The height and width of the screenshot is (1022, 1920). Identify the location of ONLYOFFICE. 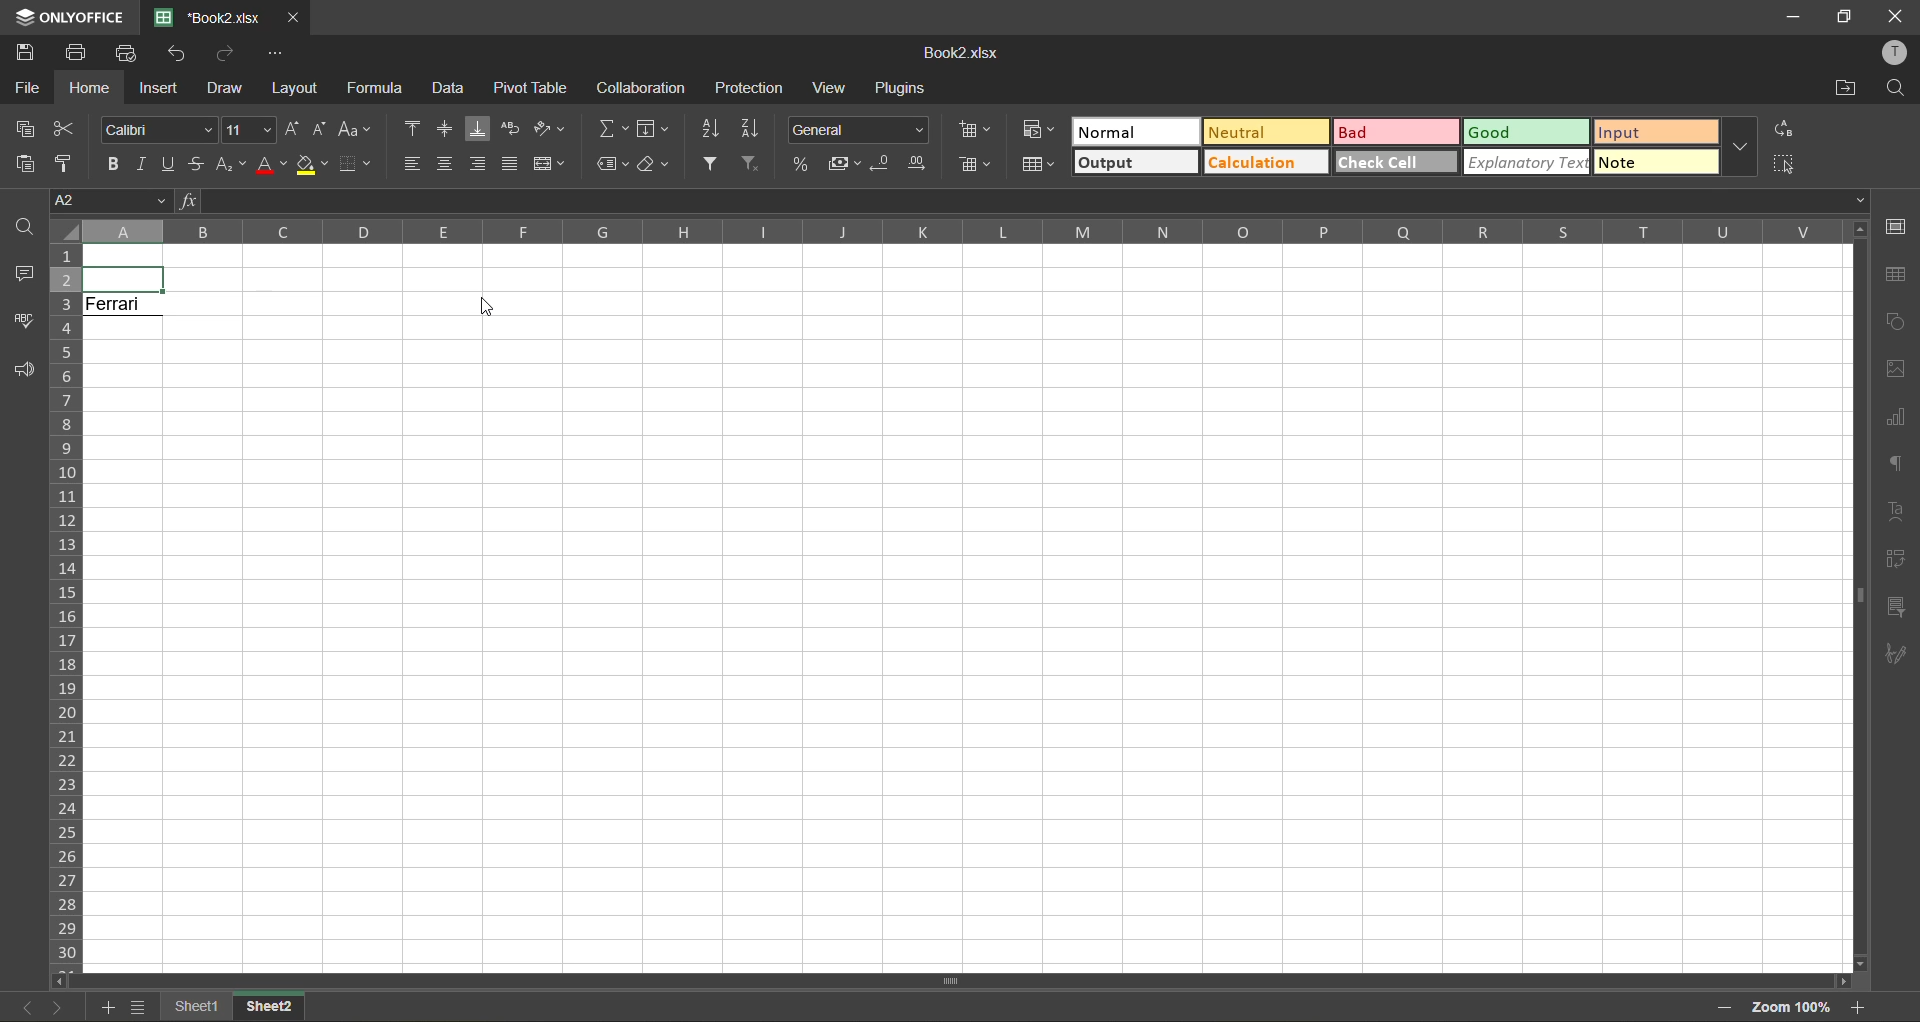
(64, 15).